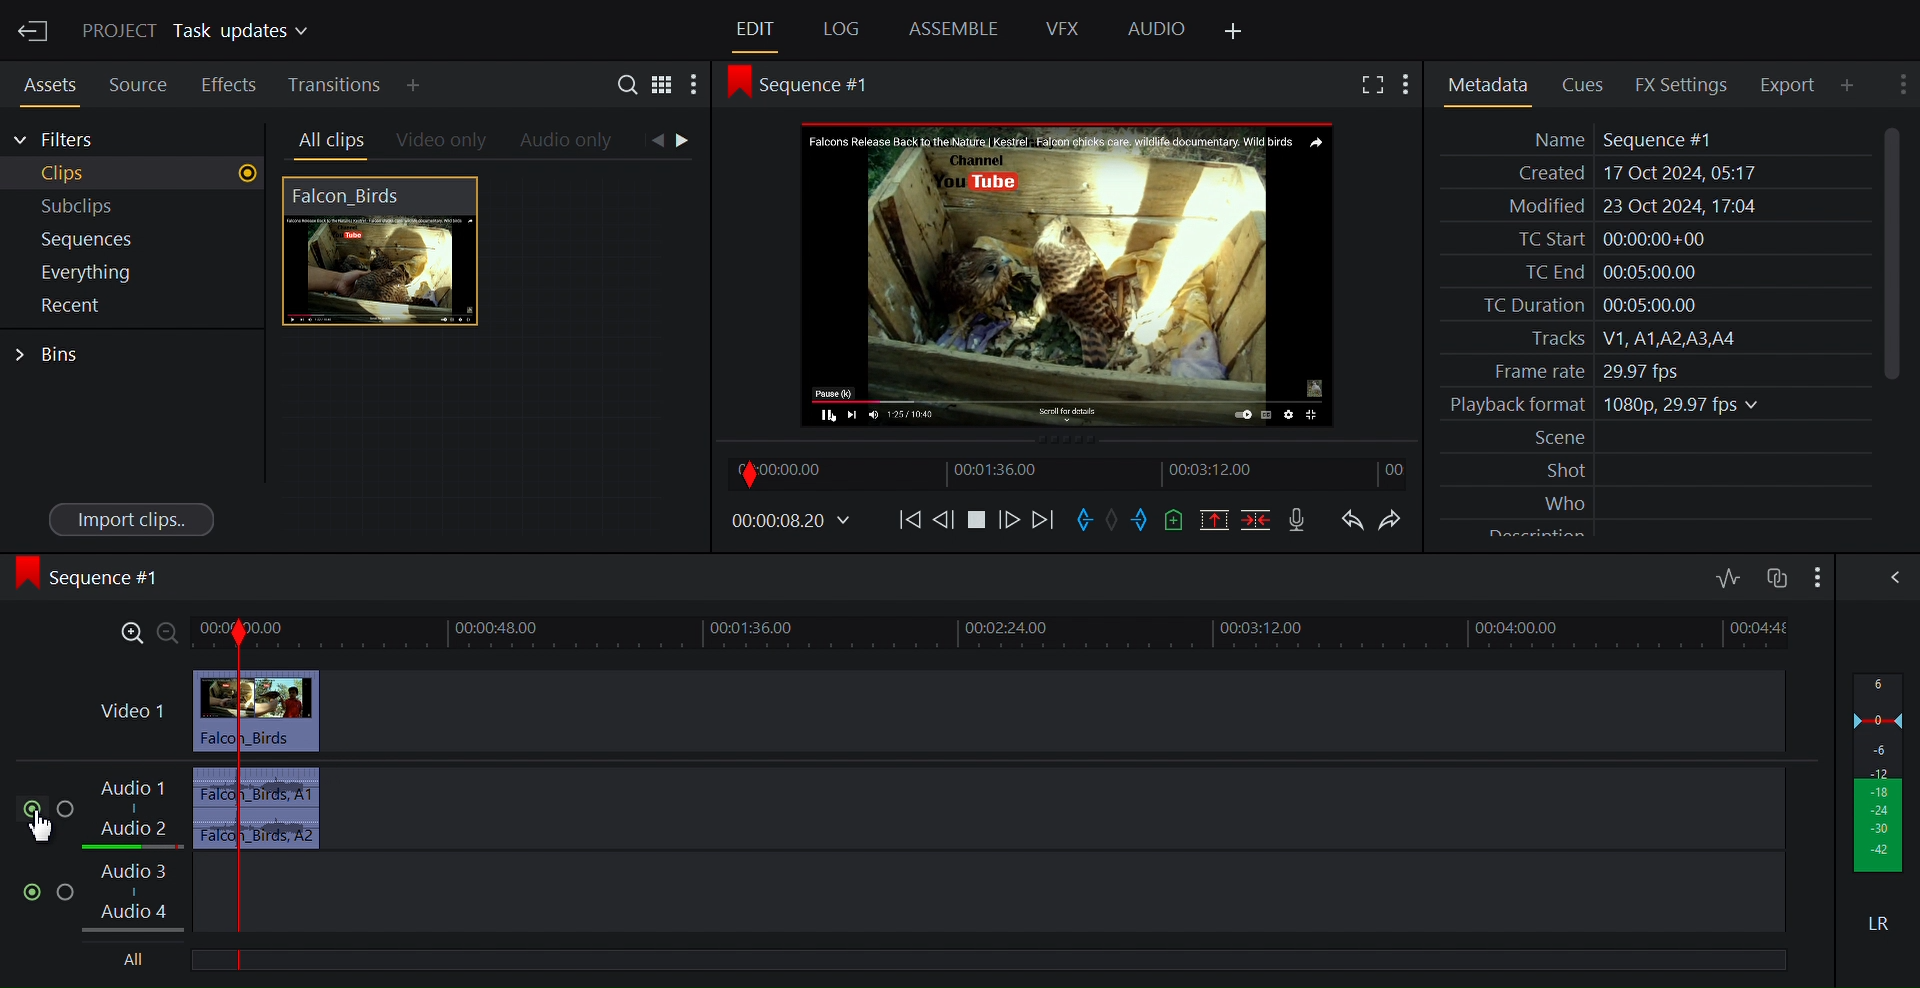  What do you see at coordinates (1729, 575) in the screenshot?
I see `Toggle audio levels editing` at bounding box center [1729, 575].